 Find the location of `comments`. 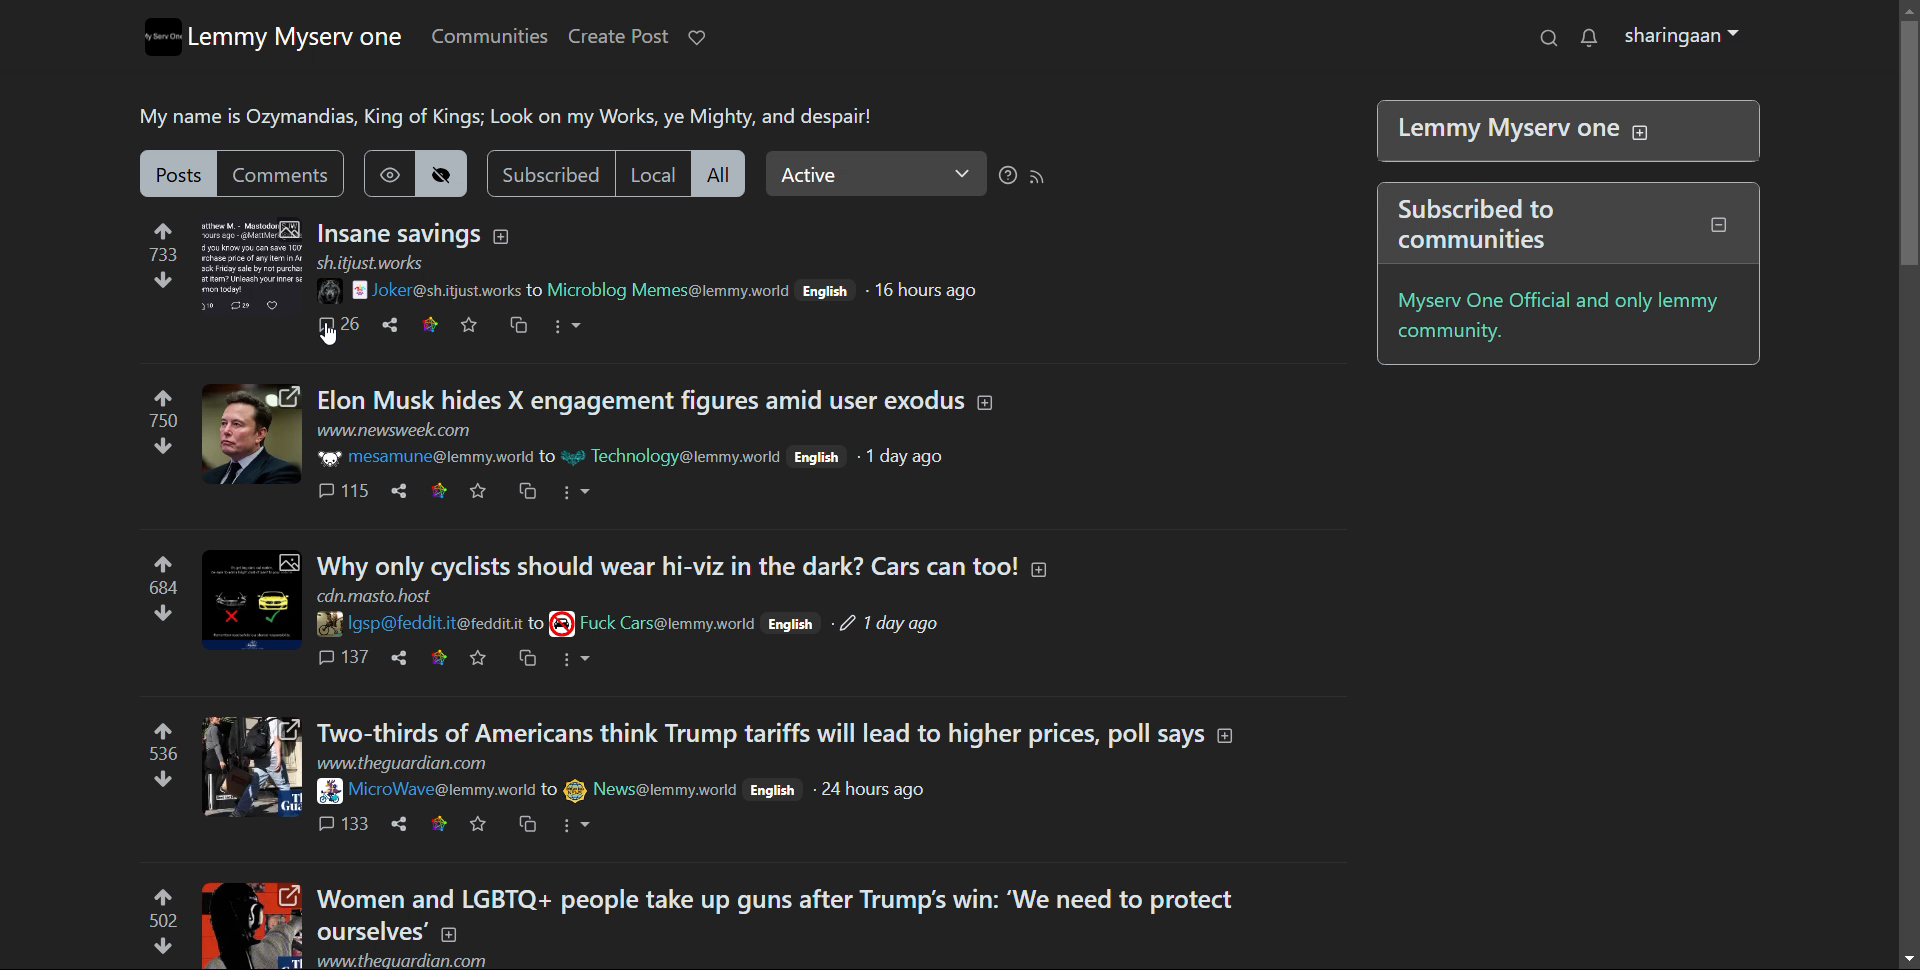

comments is located at coordinates (338, 325).